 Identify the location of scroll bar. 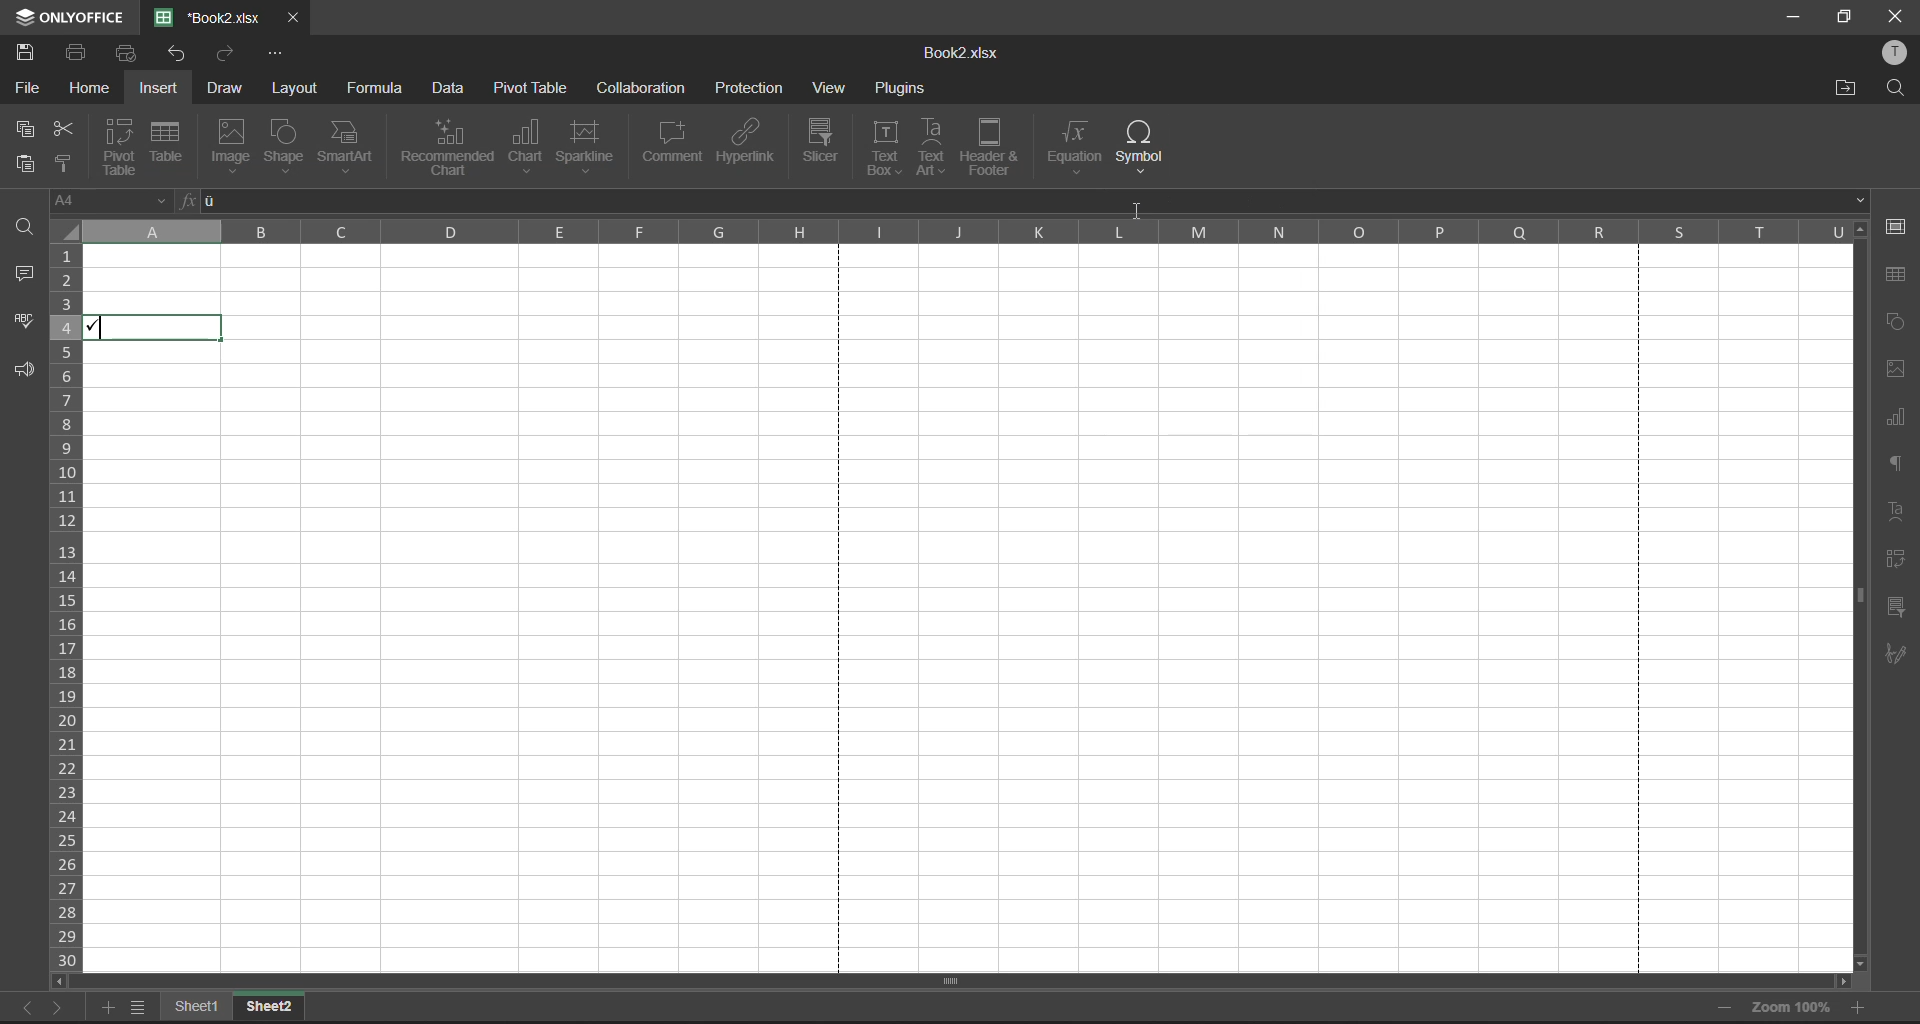
(1857, 598).